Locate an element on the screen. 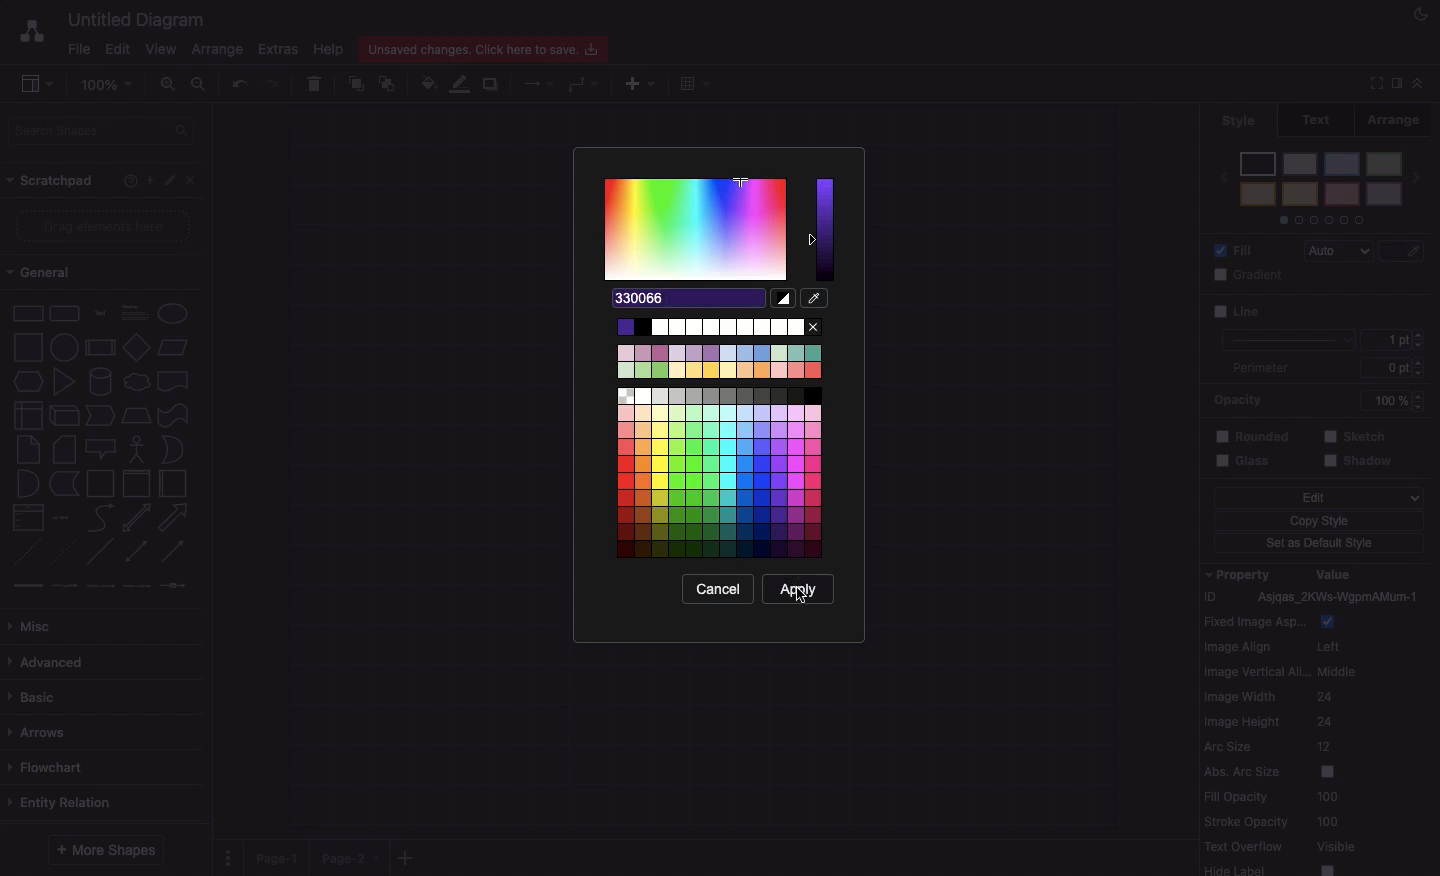 The width and height of the screenshot is (1440, 876). vertical container is located at coordinates (135, 484).